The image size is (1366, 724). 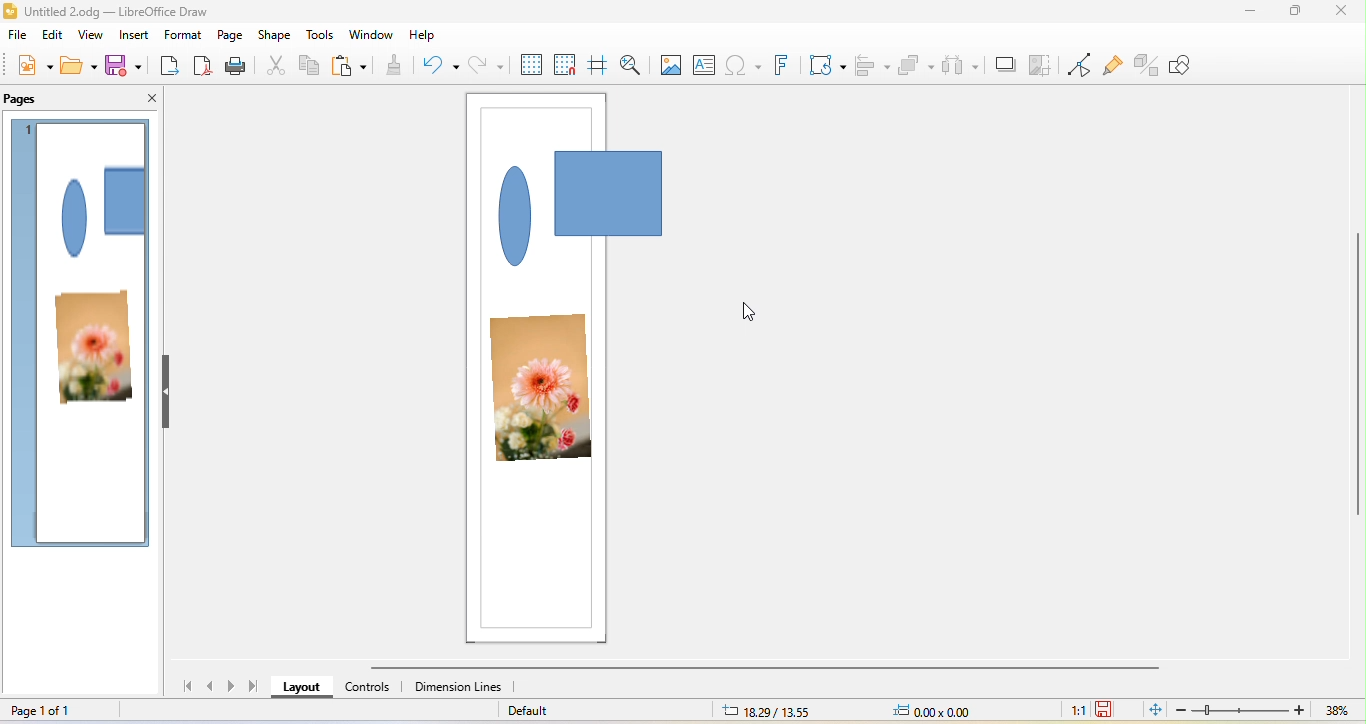 What do you see at coordinates (310, 67) in the screenshot?
I see `copy` at bounding box center [310, 67].